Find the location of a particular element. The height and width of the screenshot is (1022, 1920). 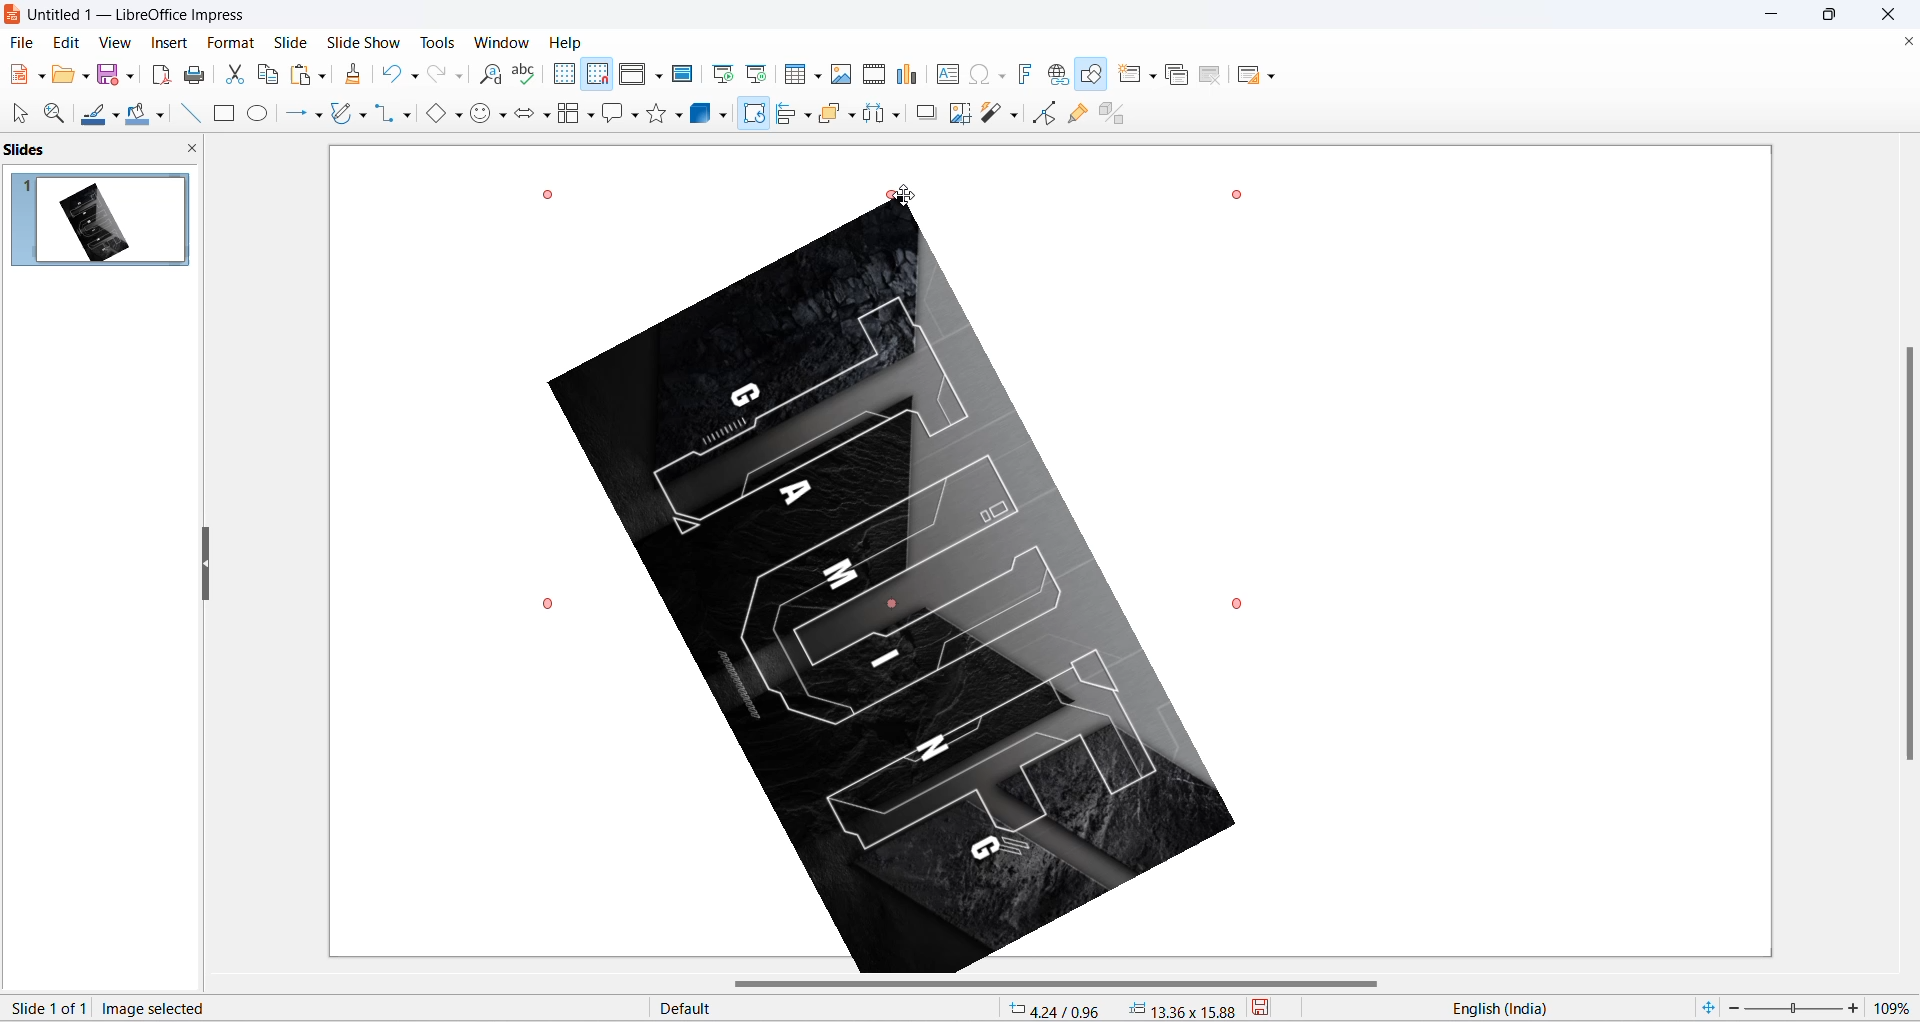

horizontal scroll bar is located at coordinates (1061, 985).